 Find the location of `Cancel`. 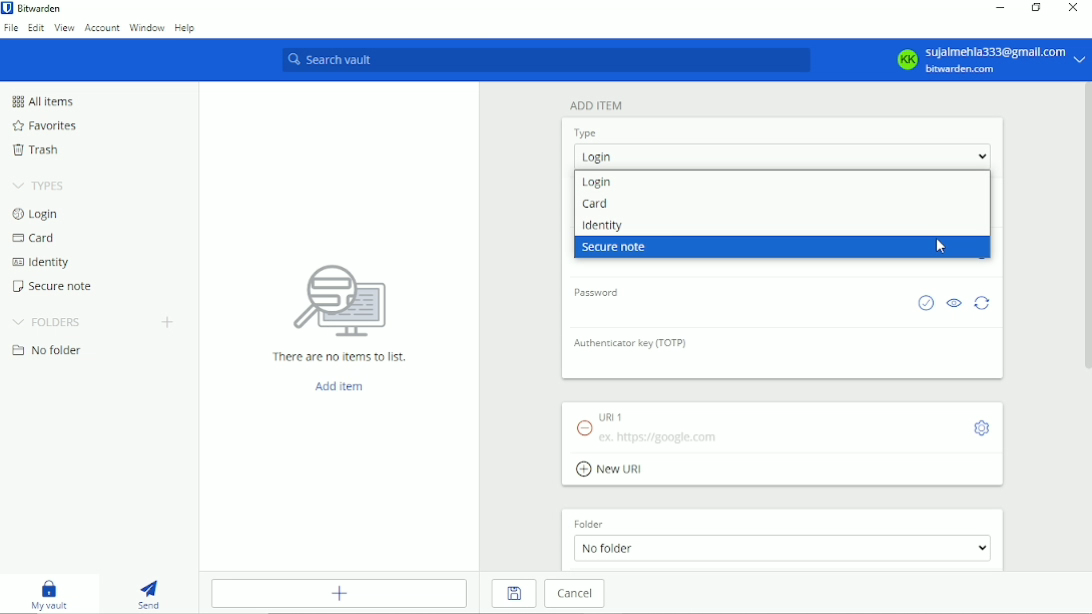

Cancel is located at coordinates (578, 594).